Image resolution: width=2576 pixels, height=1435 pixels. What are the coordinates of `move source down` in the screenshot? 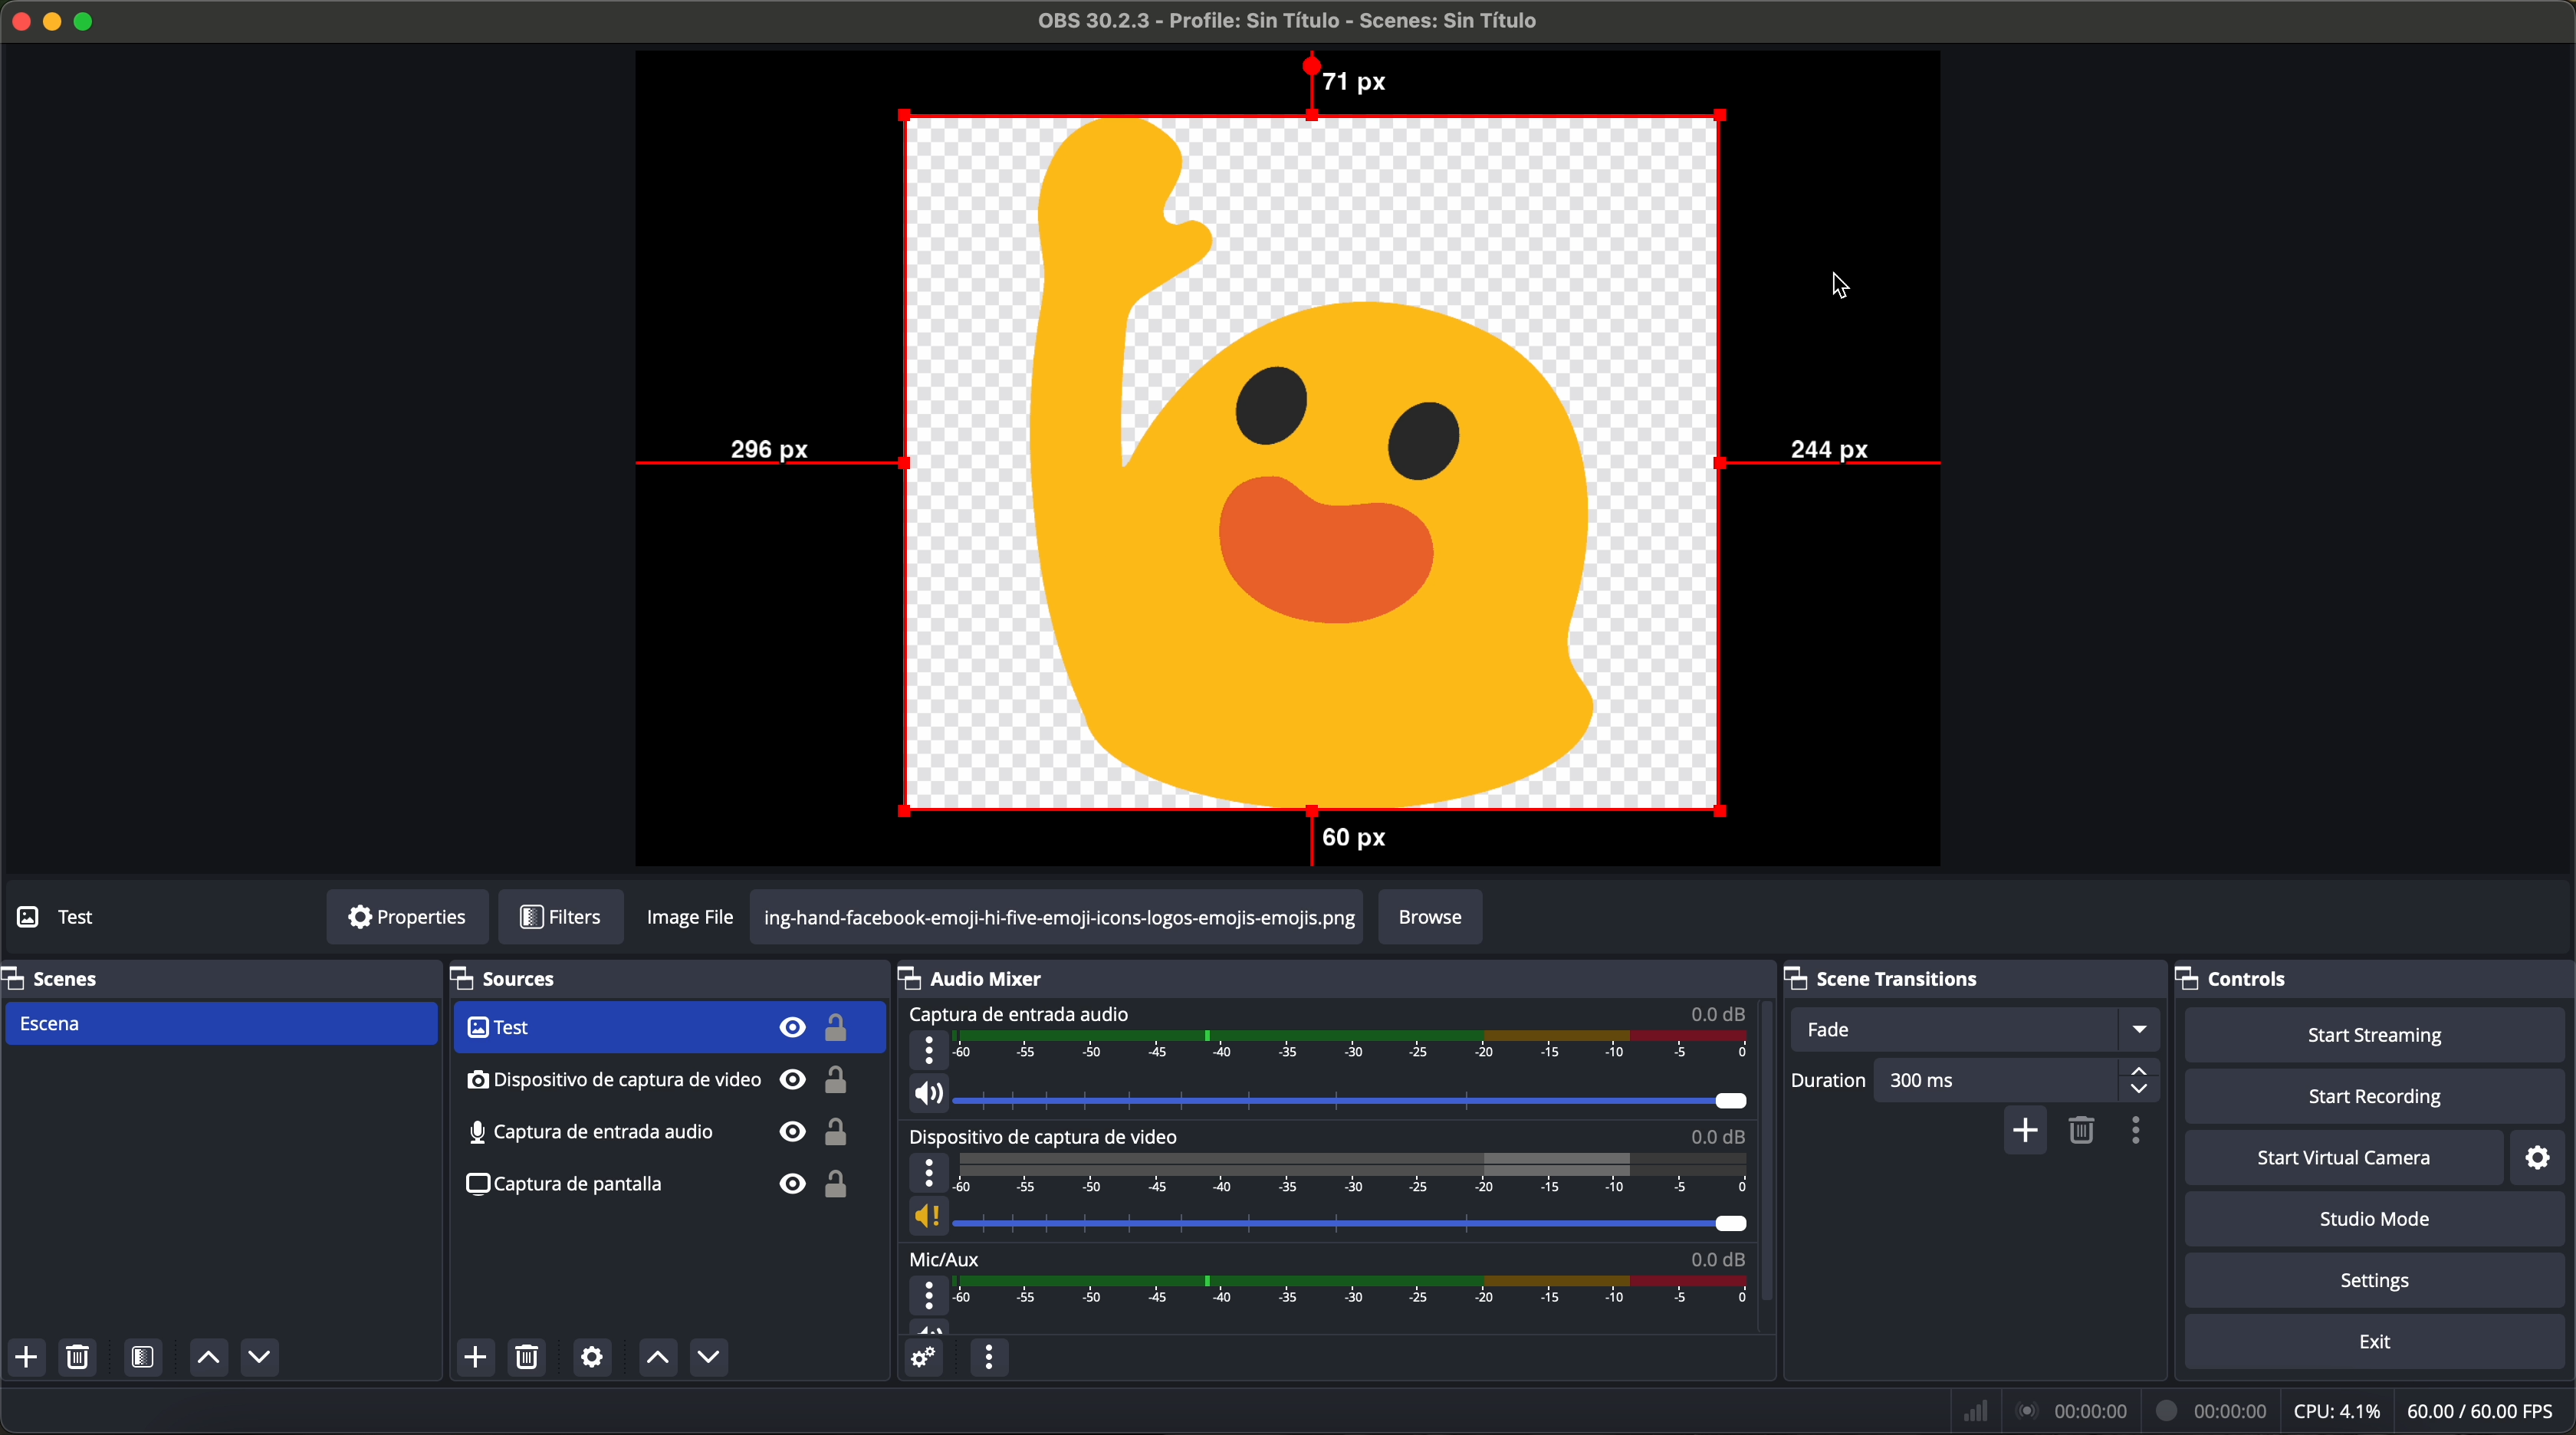 It's located at (704, 1359).